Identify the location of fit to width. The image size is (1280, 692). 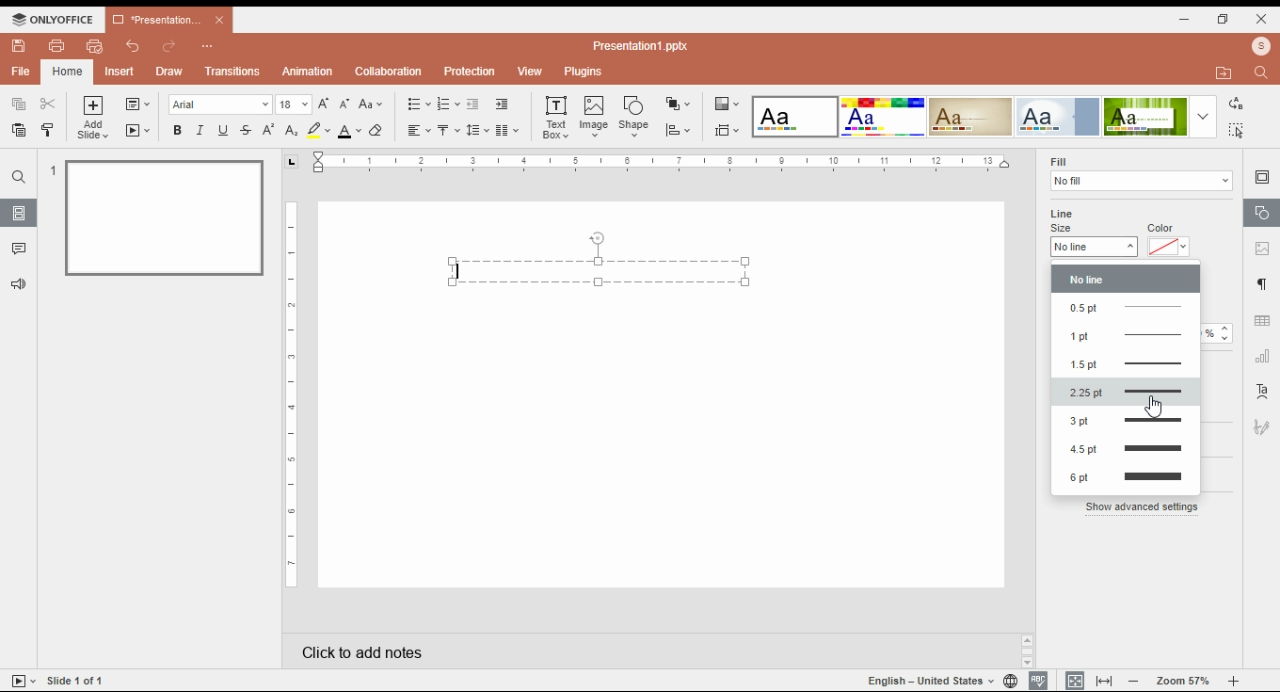
(1105, 680).